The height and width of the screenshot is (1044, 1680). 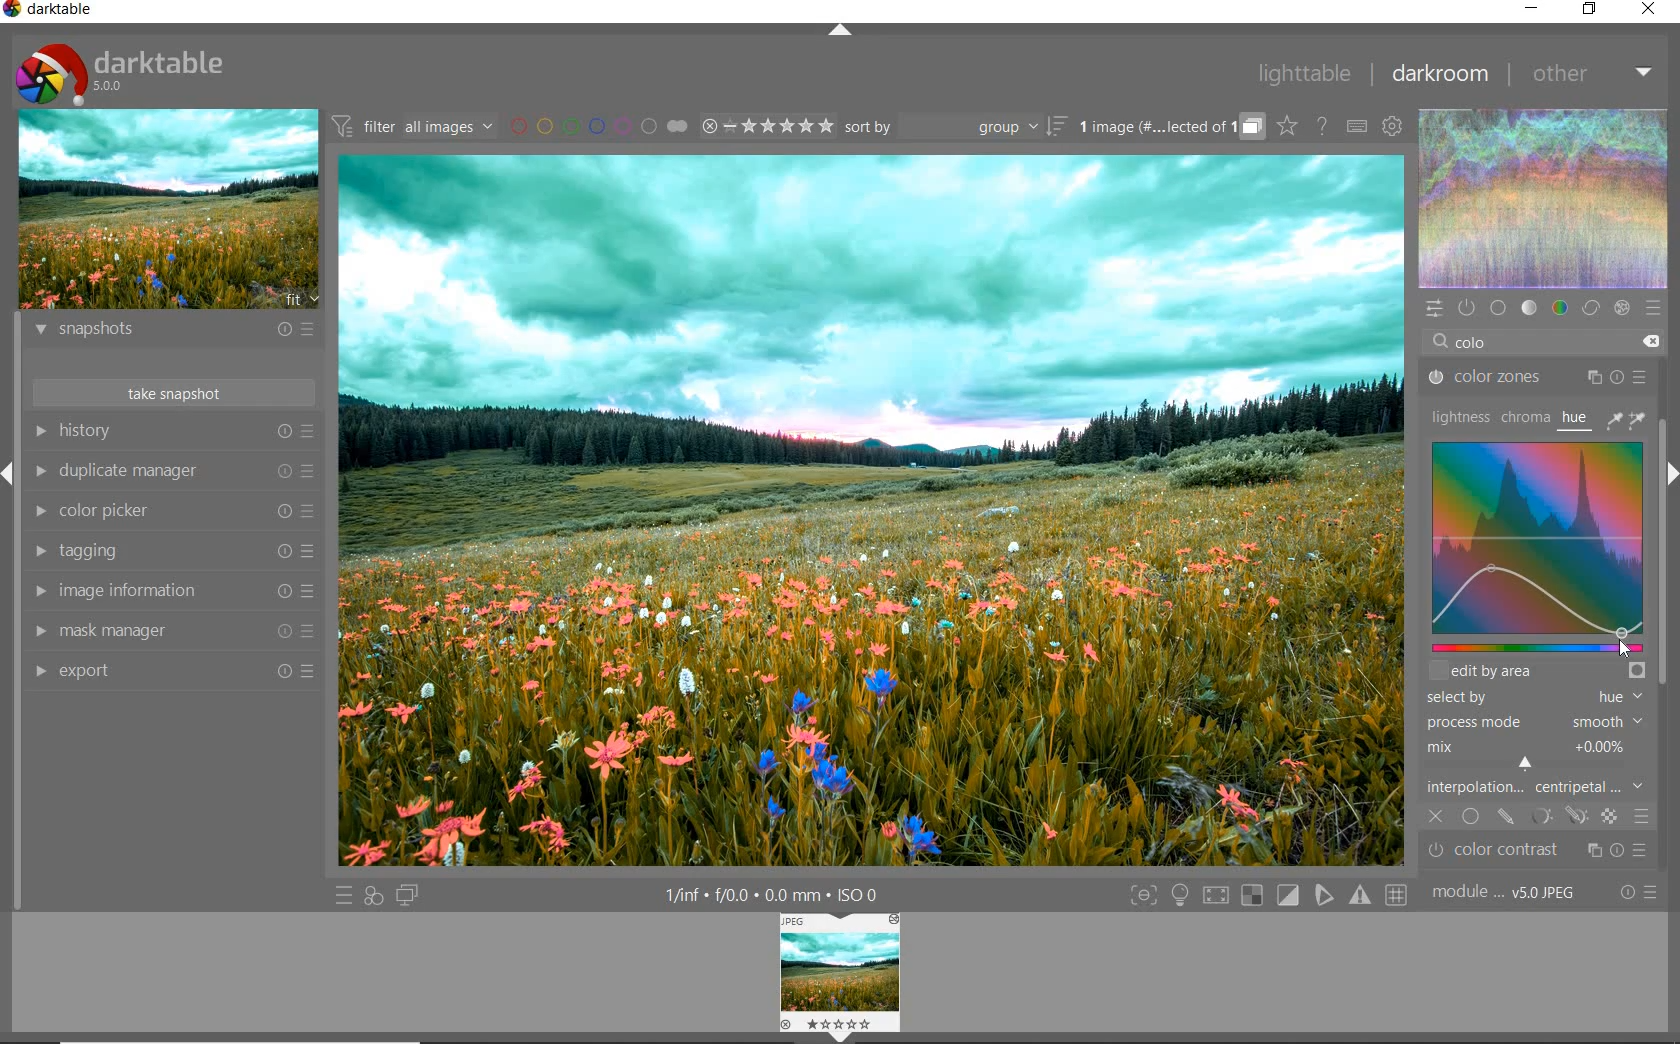 What do you see at coordinates (177, 473) in the screenshot?
I see `duplicate manager` at bounding box center [177, 473].